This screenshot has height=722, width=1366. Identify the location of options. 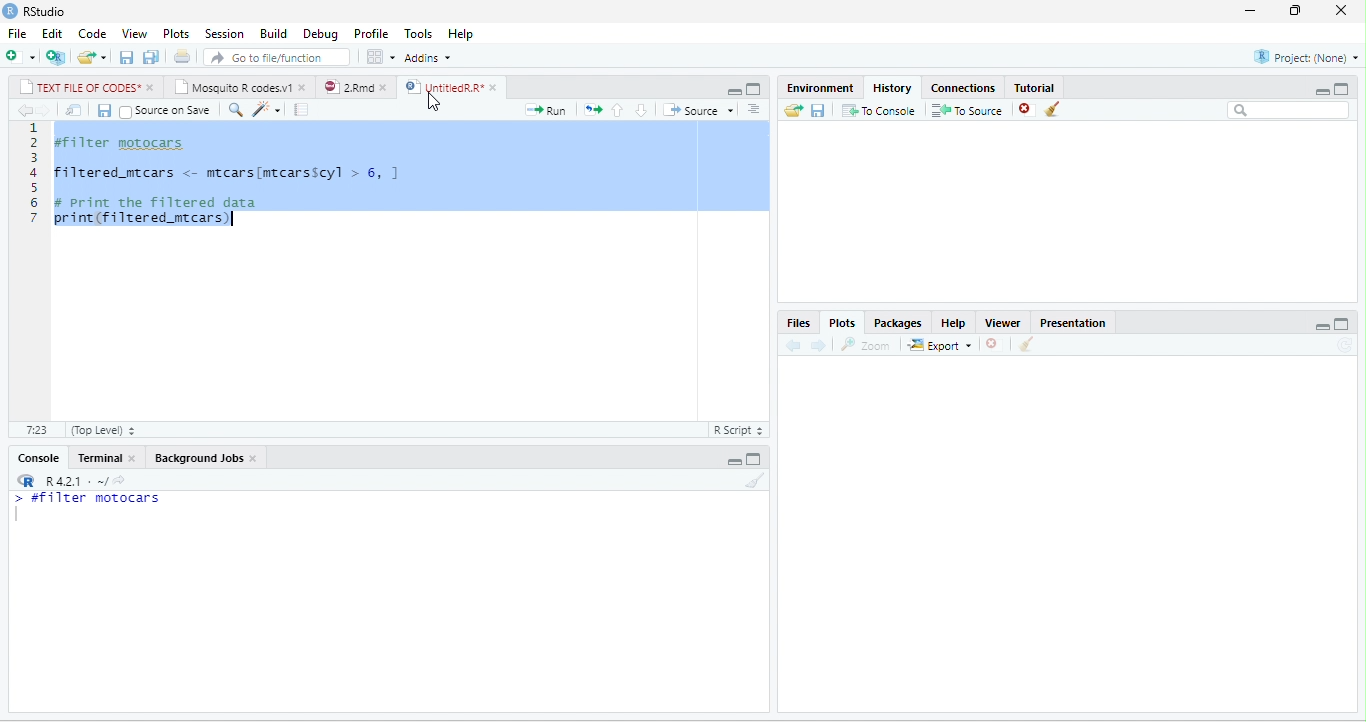
(380, 56).